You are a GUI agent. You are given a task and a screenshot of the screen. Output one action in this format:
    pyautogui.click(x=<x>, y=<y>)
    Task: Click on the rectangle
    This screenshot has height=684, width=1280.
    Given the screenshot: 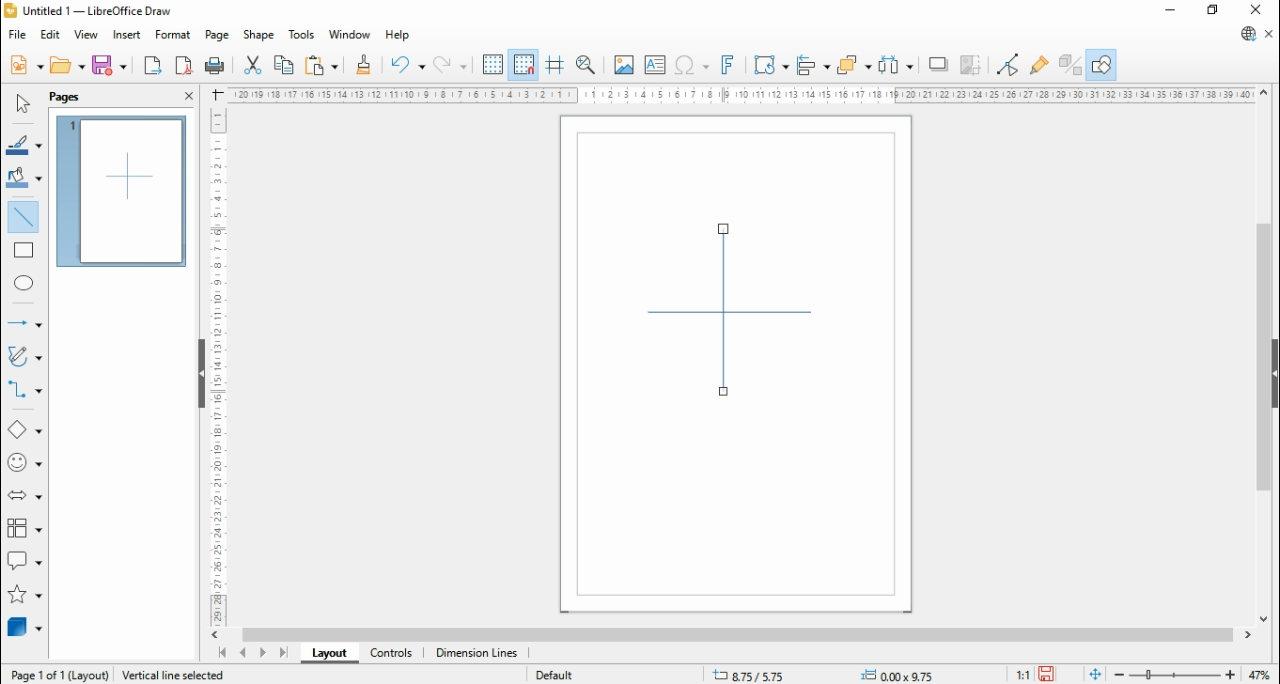 What is the action you would take?
    pyautogui.click(x=24, y=250)
    